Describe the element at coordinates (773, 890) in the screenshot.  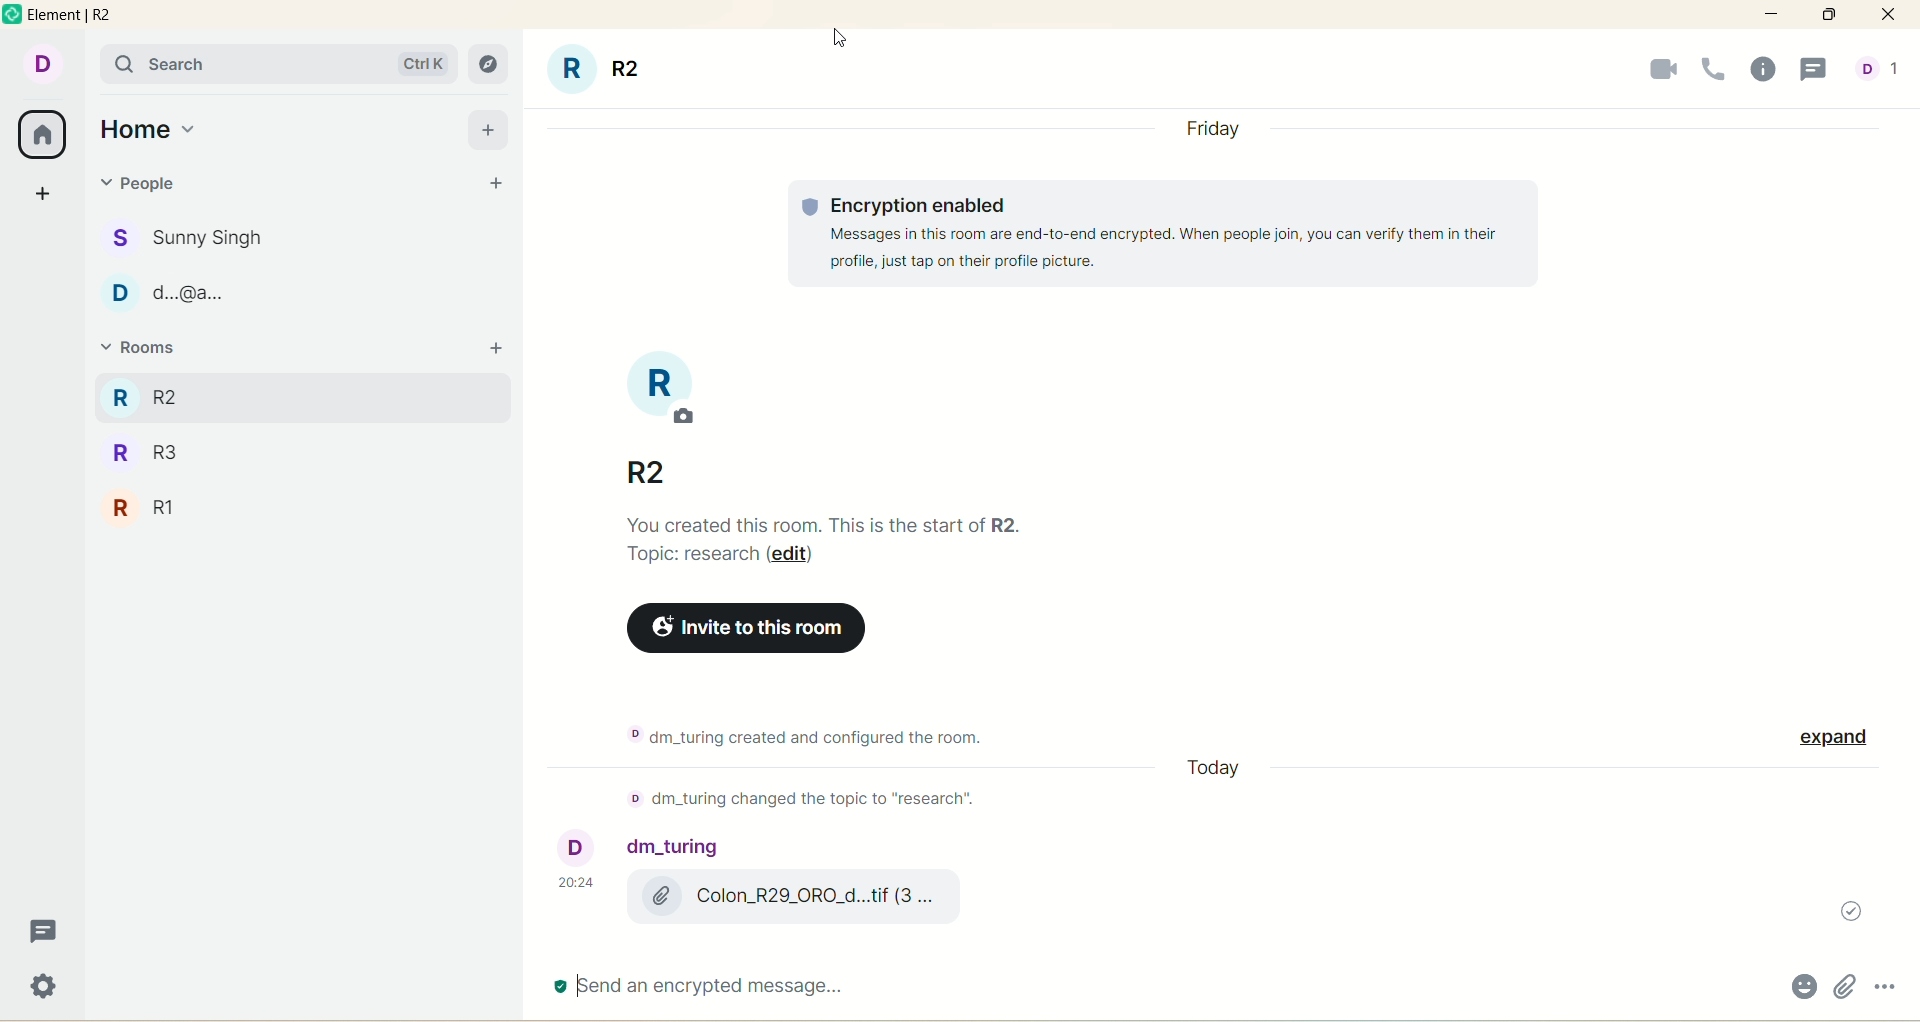
I see `image forwarded` at that location.